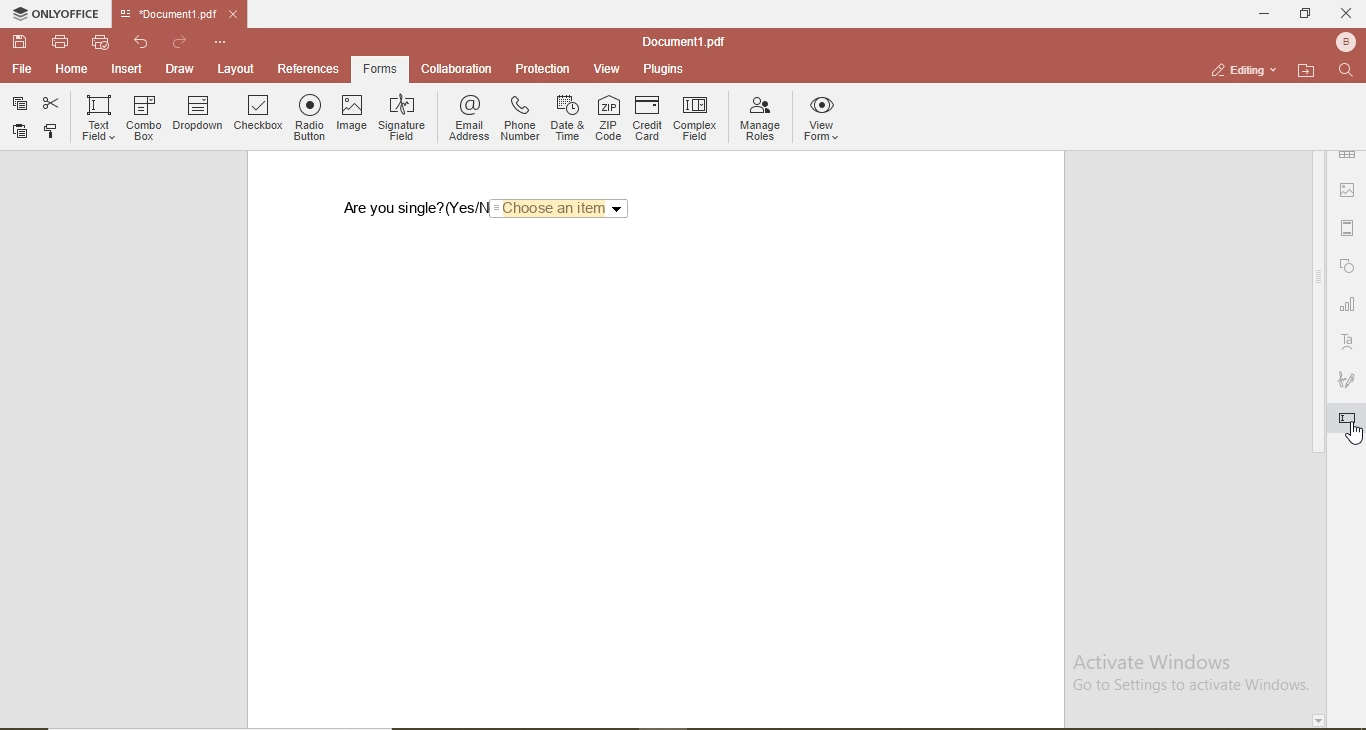 The image size is (1366, 730). I want to click on combo box, so click(143, 116).